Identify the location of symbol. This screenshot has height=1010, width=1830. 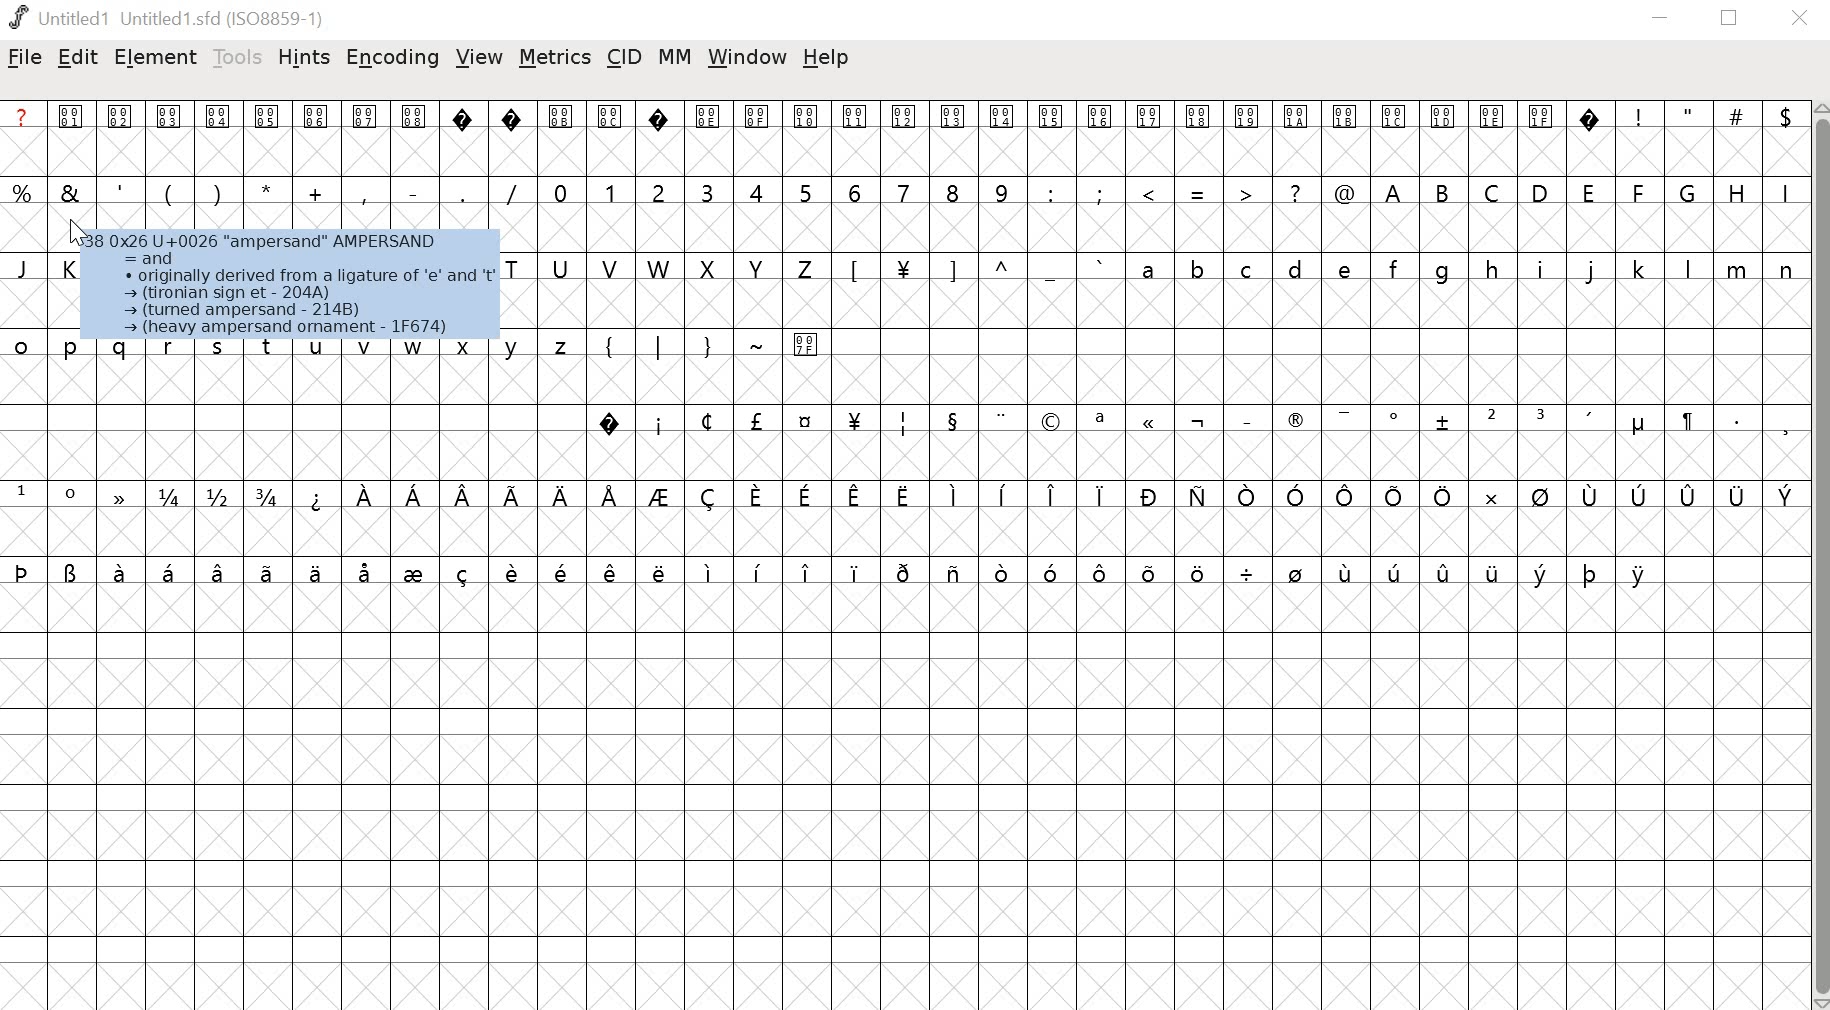
(907, 495).